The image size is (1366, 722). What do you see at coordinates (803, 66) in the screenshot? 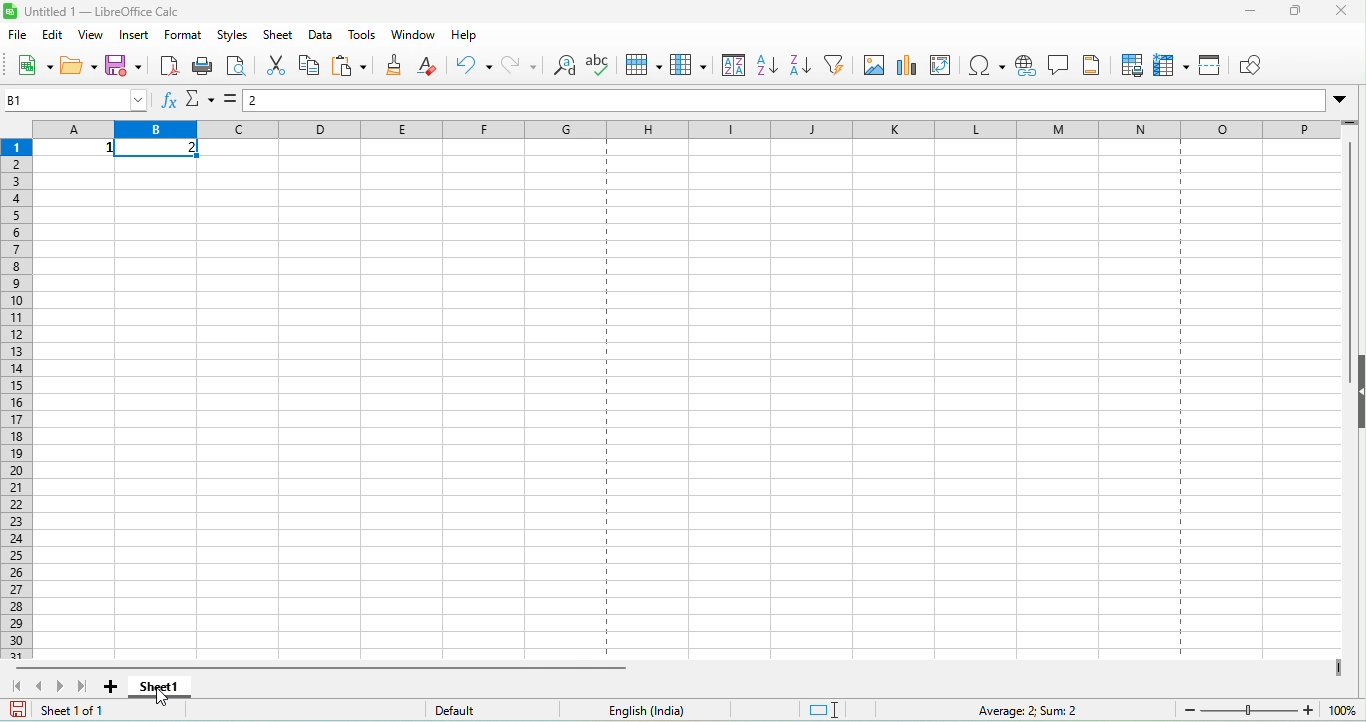
I see `sort descending` at bounding box center [803, 66].